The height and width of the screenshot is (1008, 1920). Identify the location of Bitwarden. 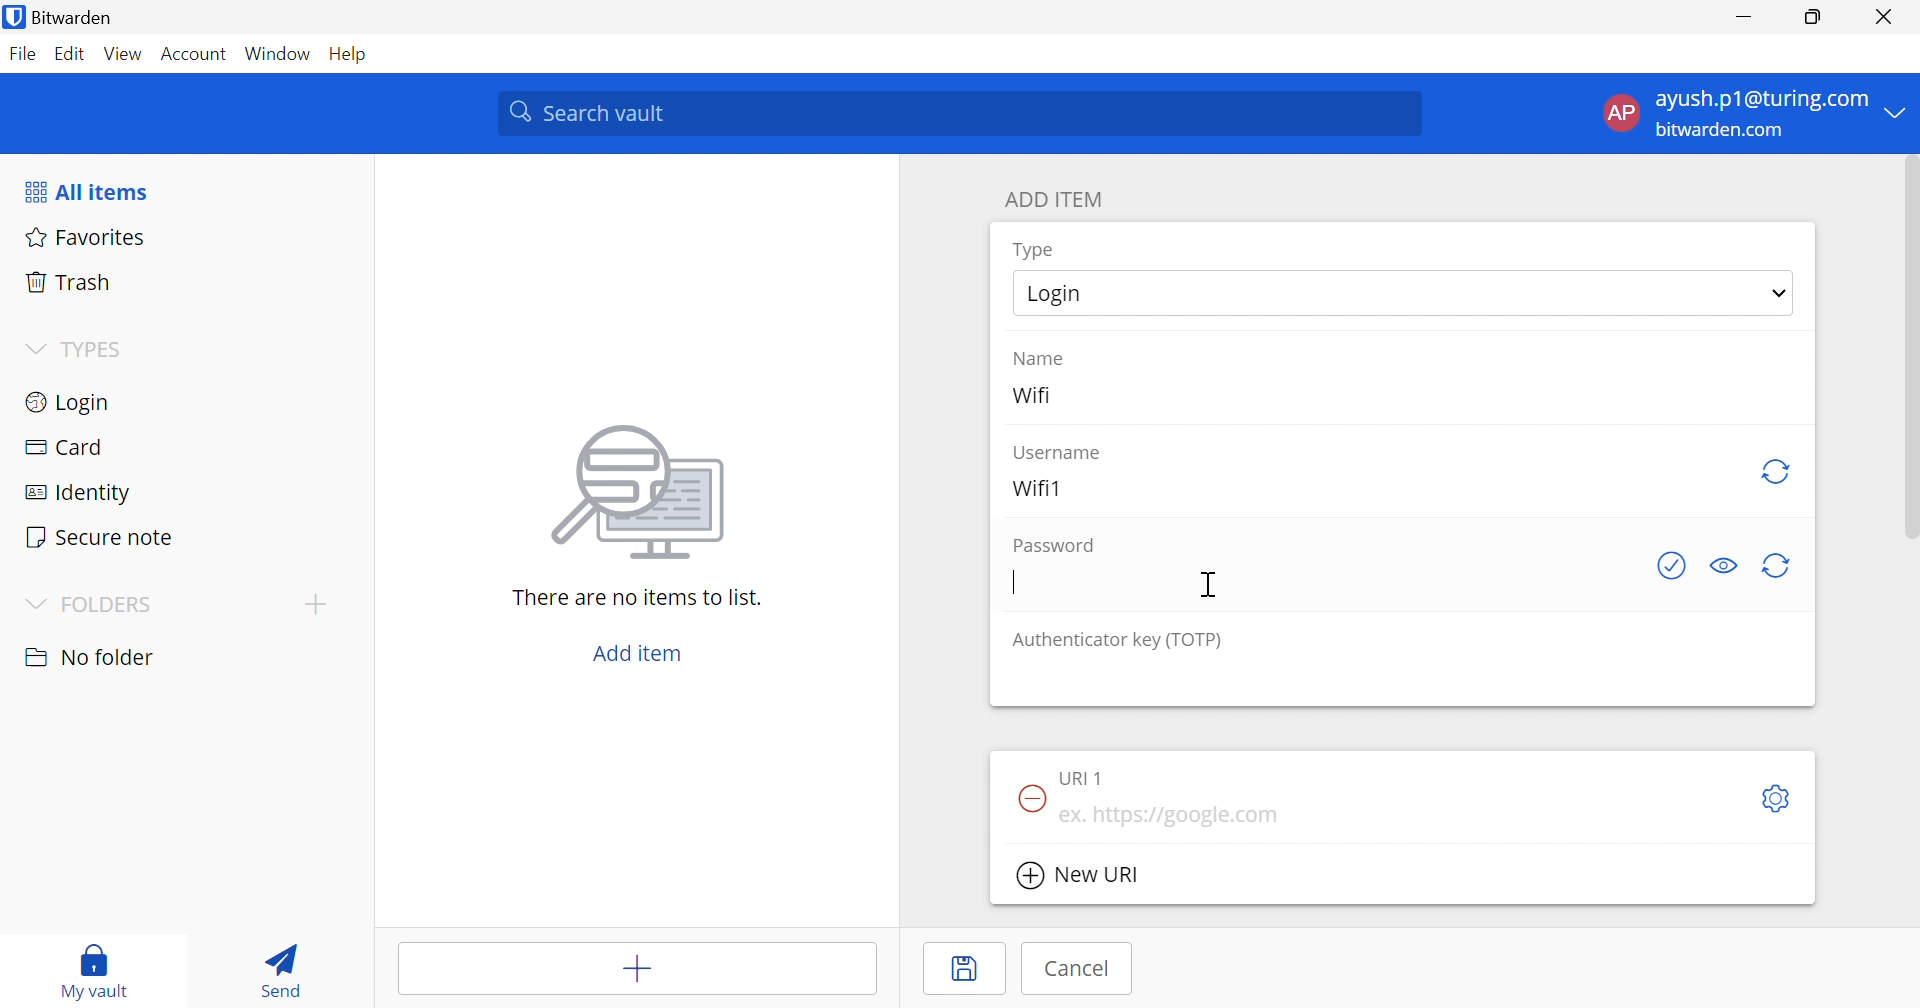
(61, 17).